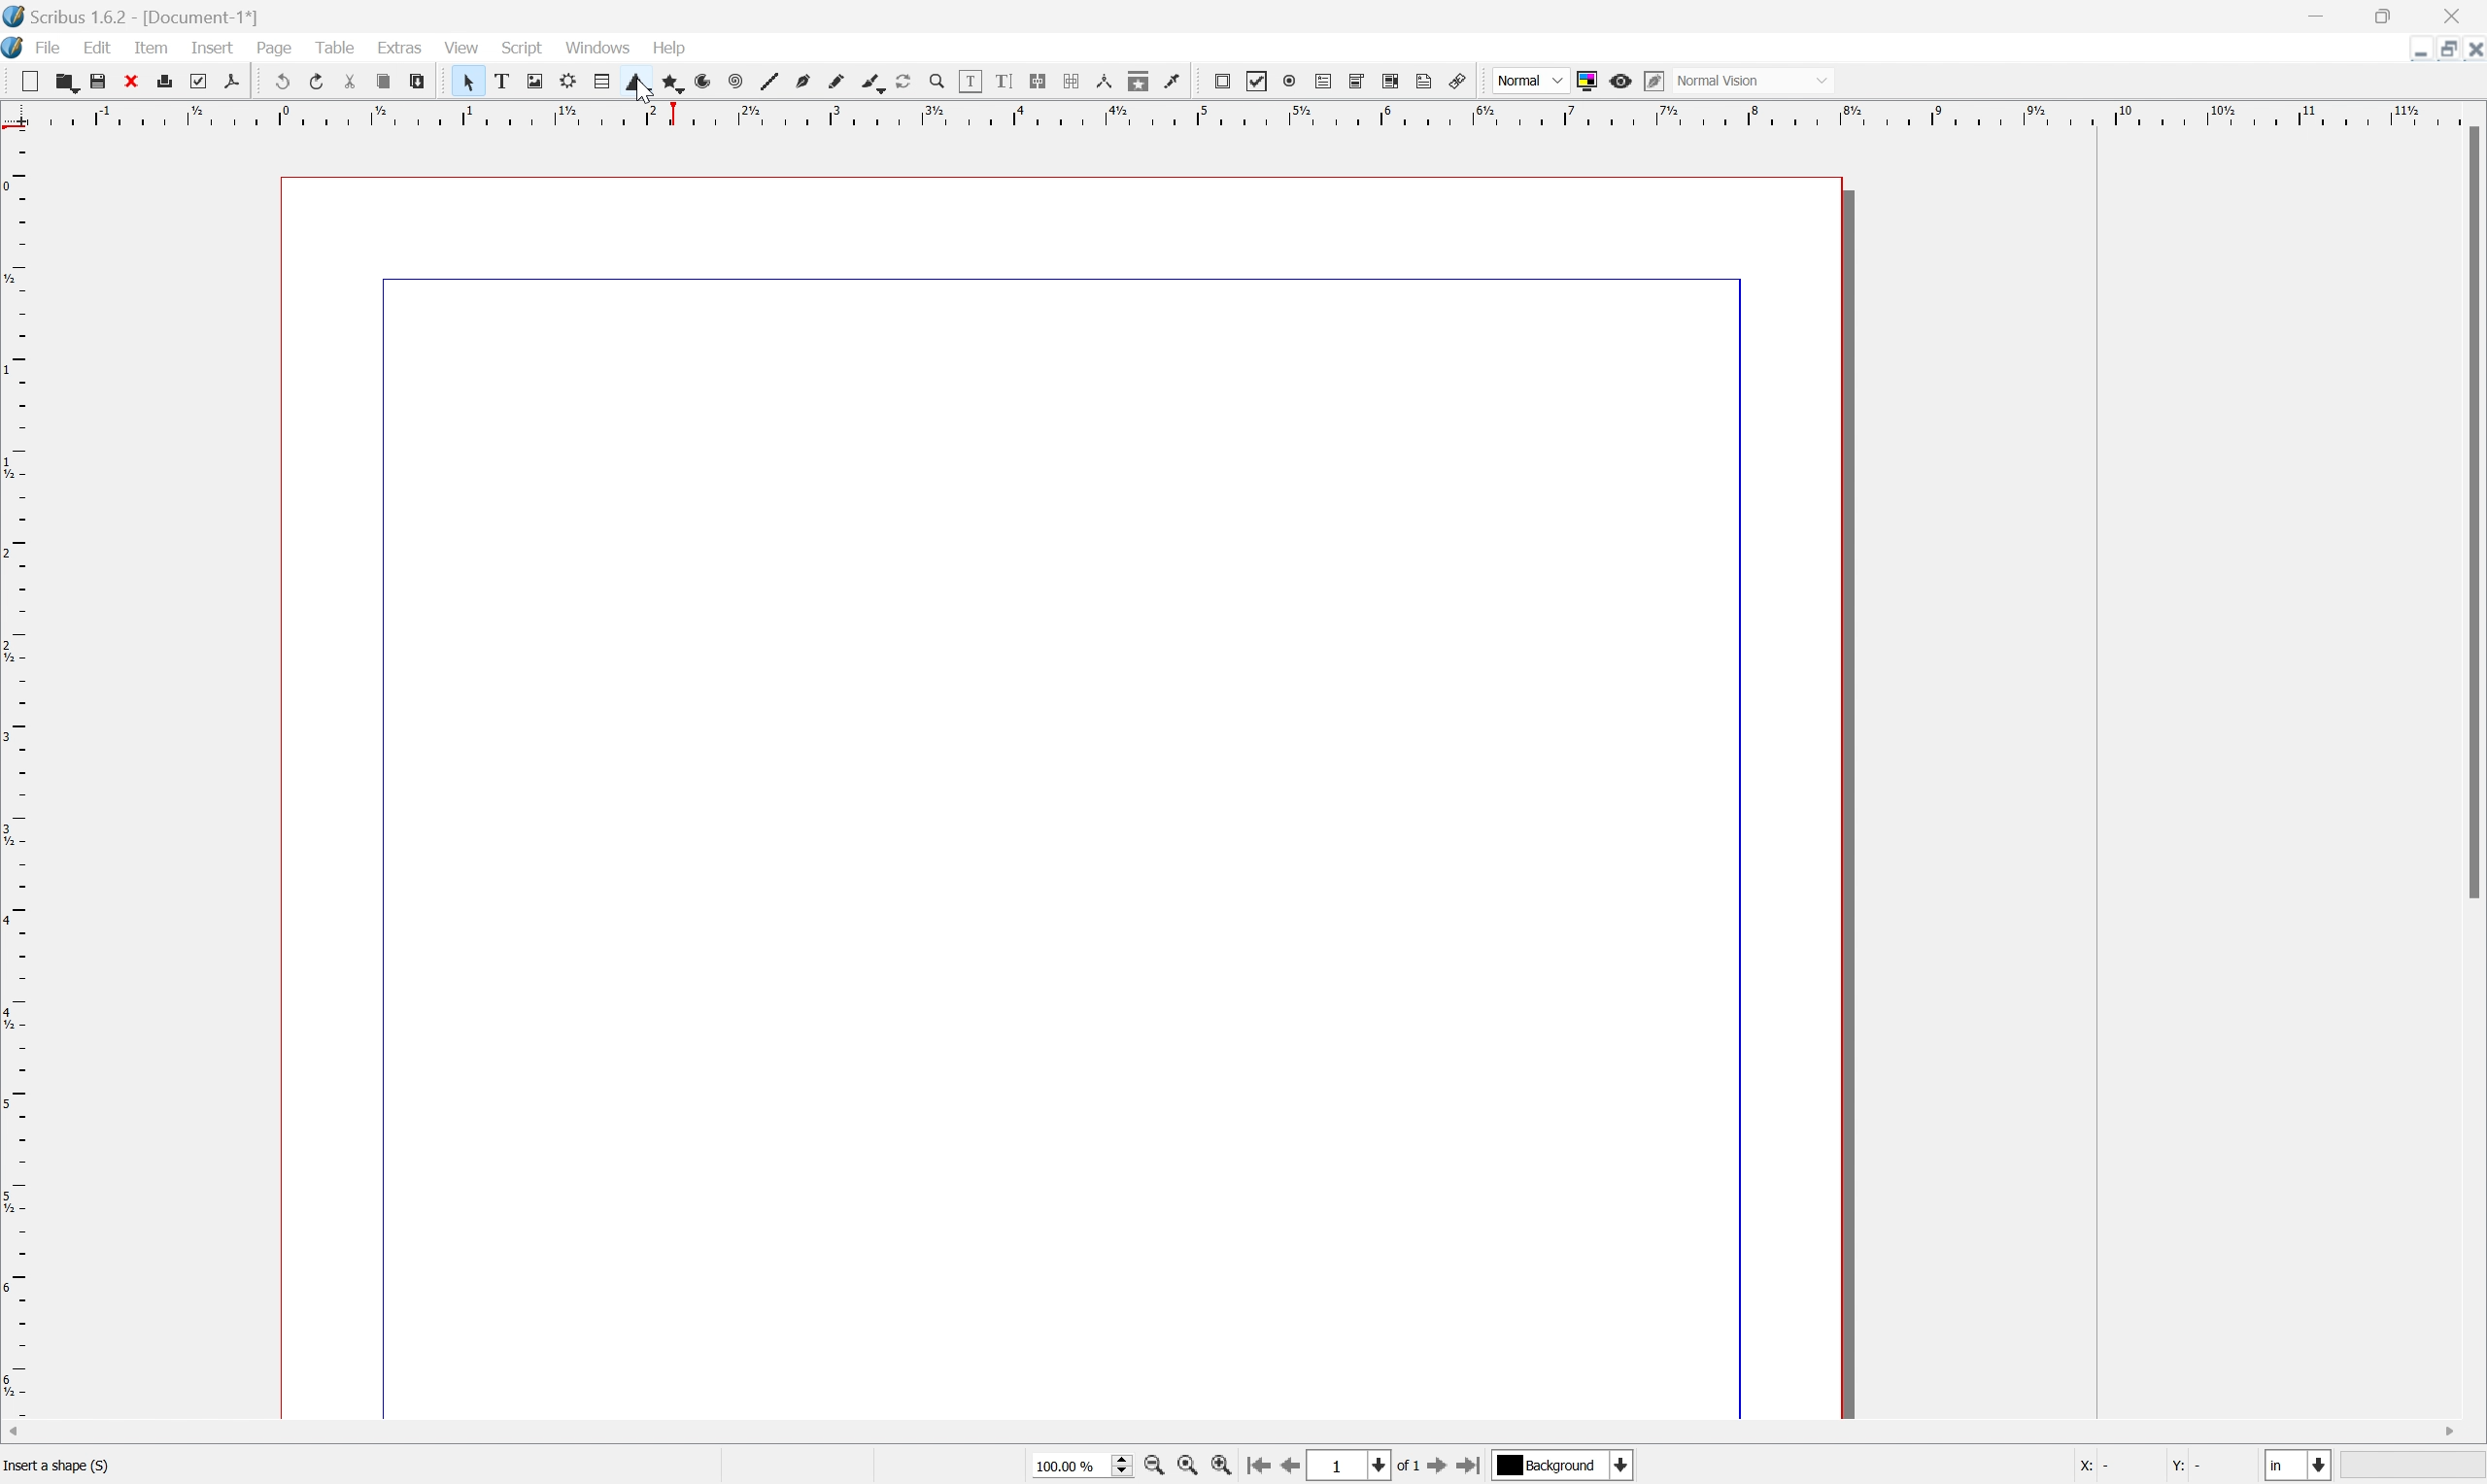  I want to click on Edit, so click(100, 47).